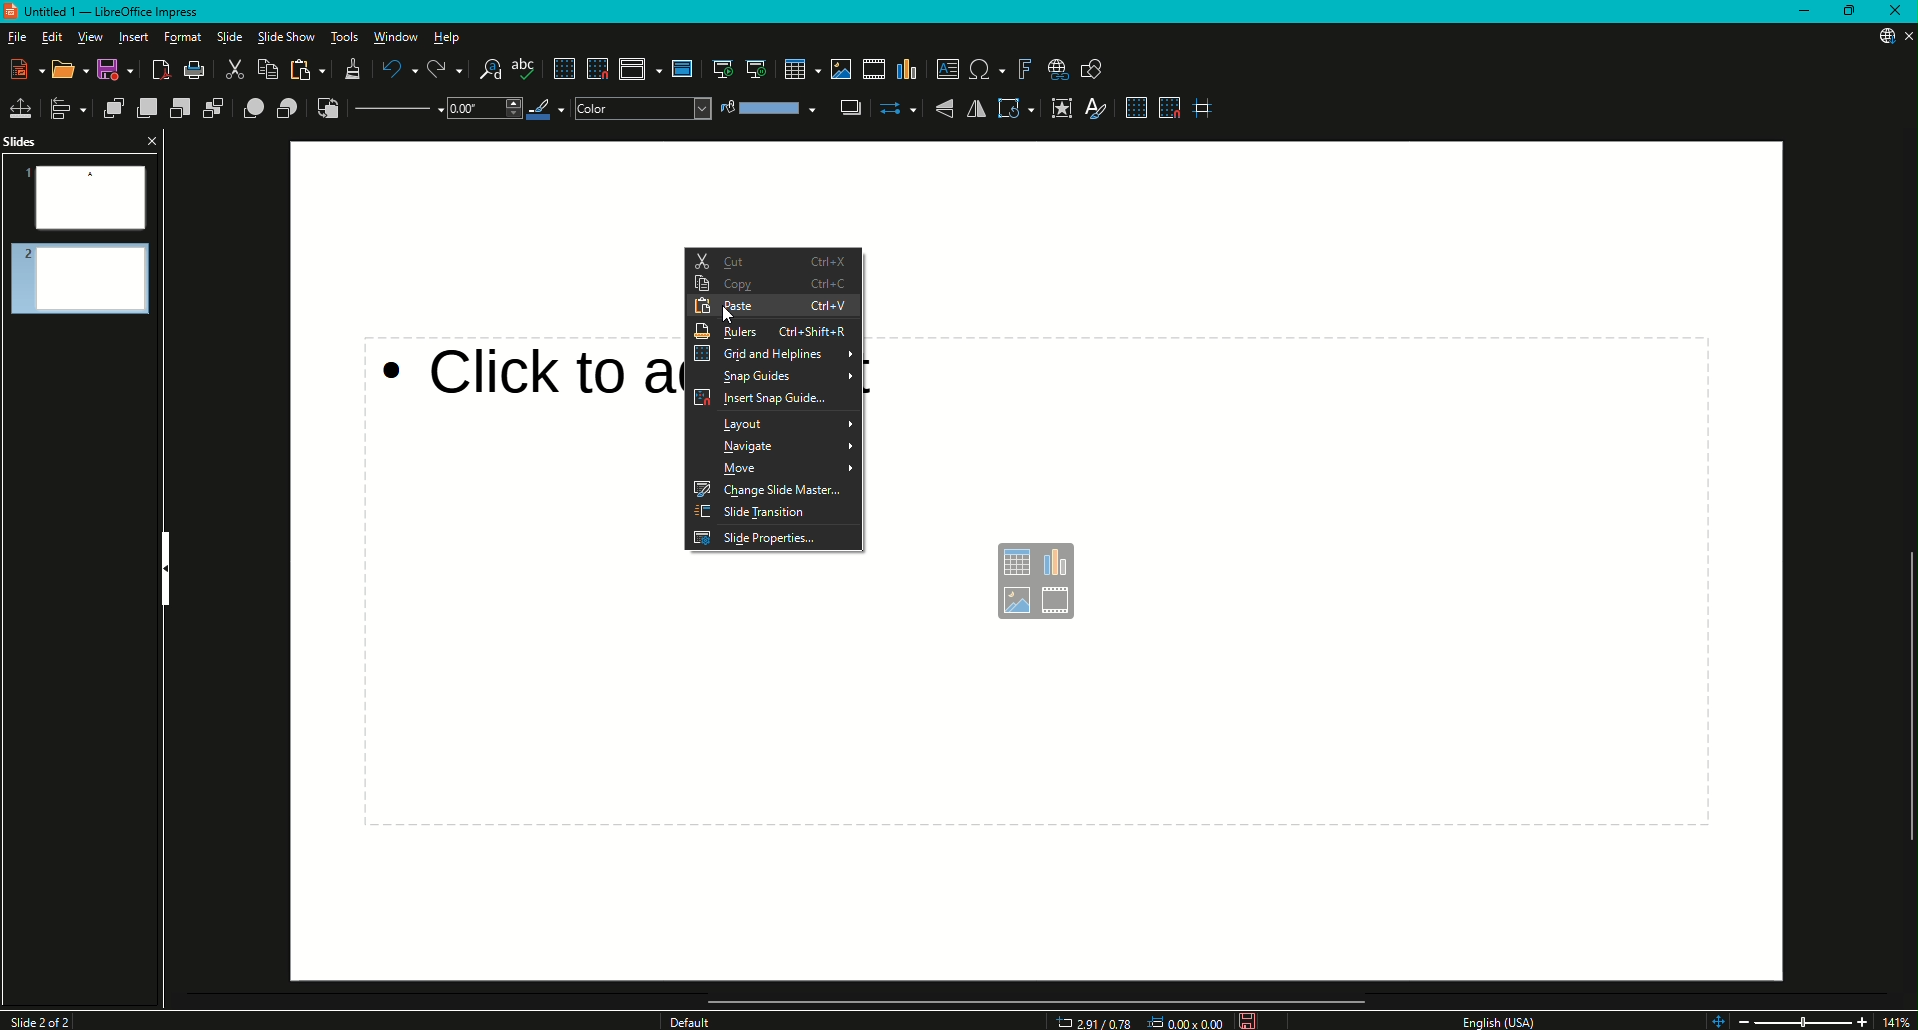 This screenshot has height=1030, width=1918. Describe the element at coordinates (284, 109) in the screenshot. I see `Behind Object` at that location.